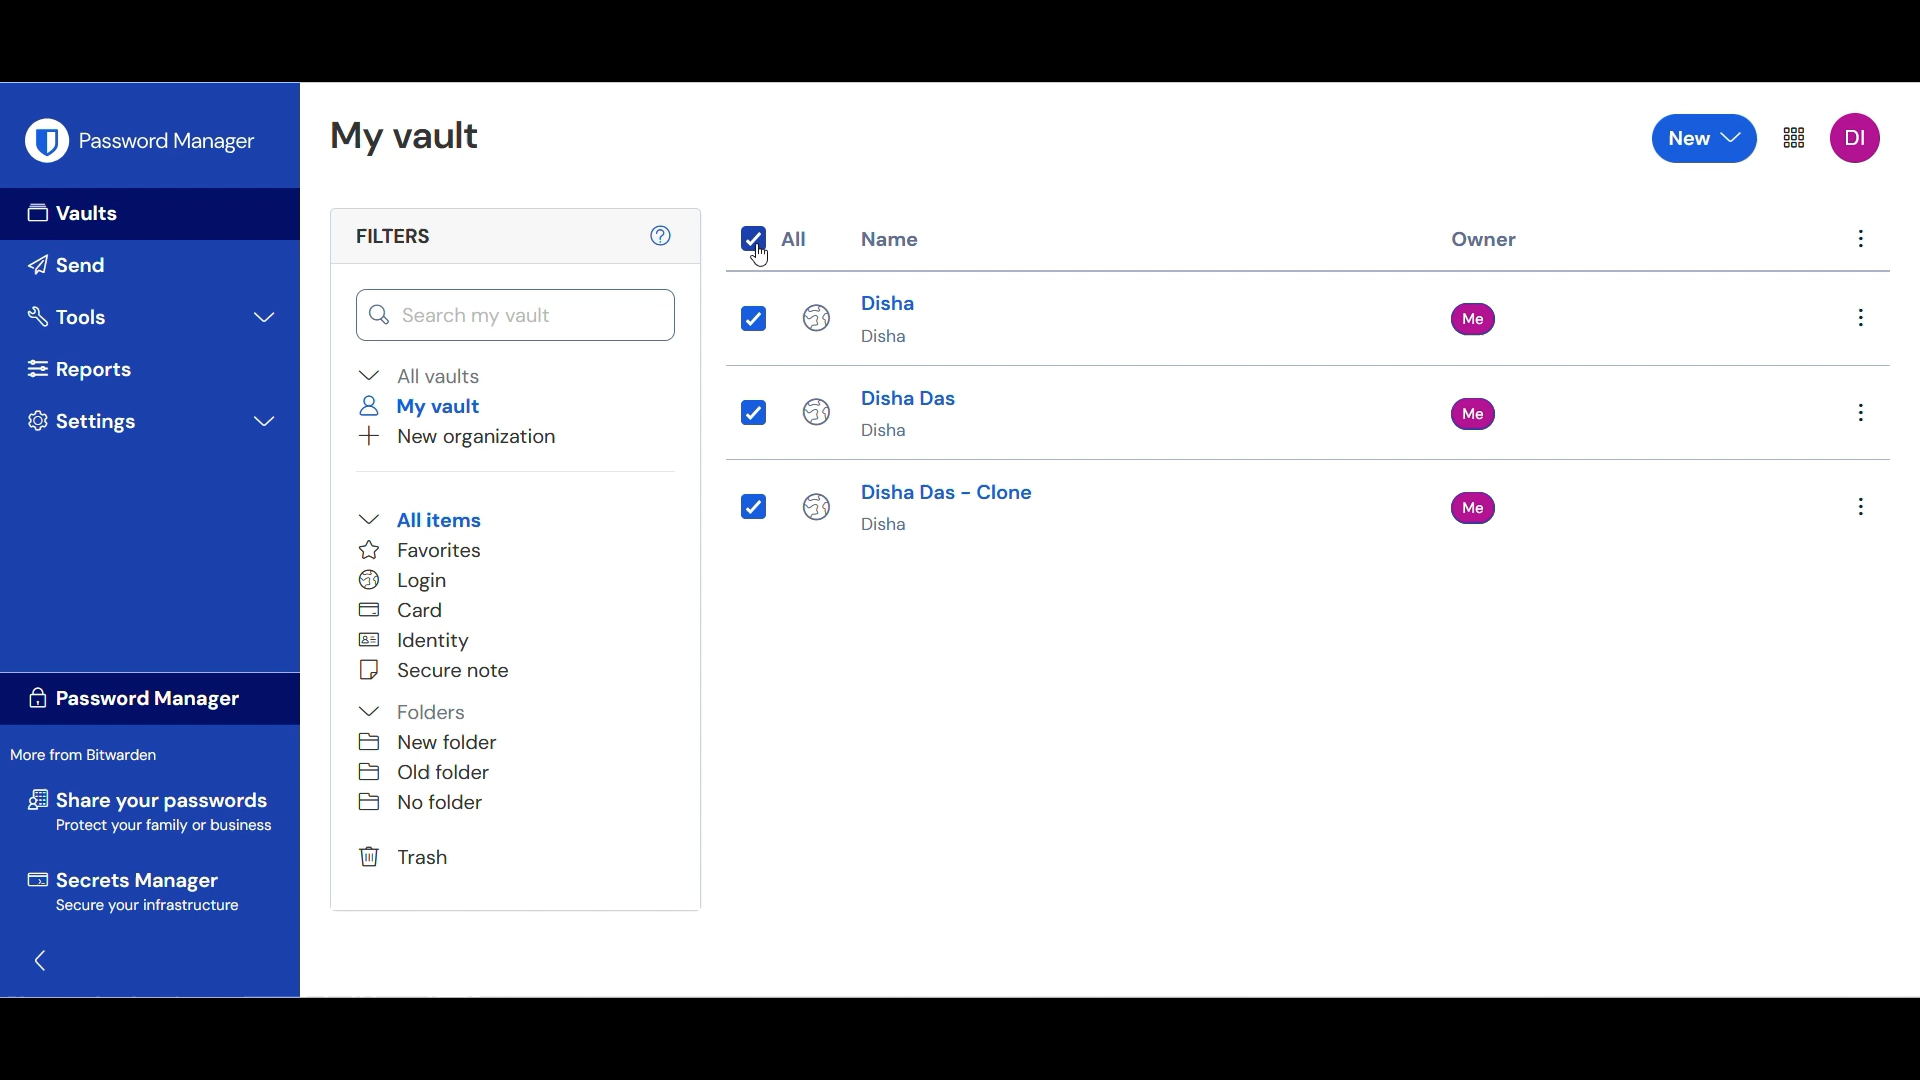  What do you see at coordinates (752, 506) in the screenshot?
I see `Indicates toggle on/off` at bounding box center [752, 506].